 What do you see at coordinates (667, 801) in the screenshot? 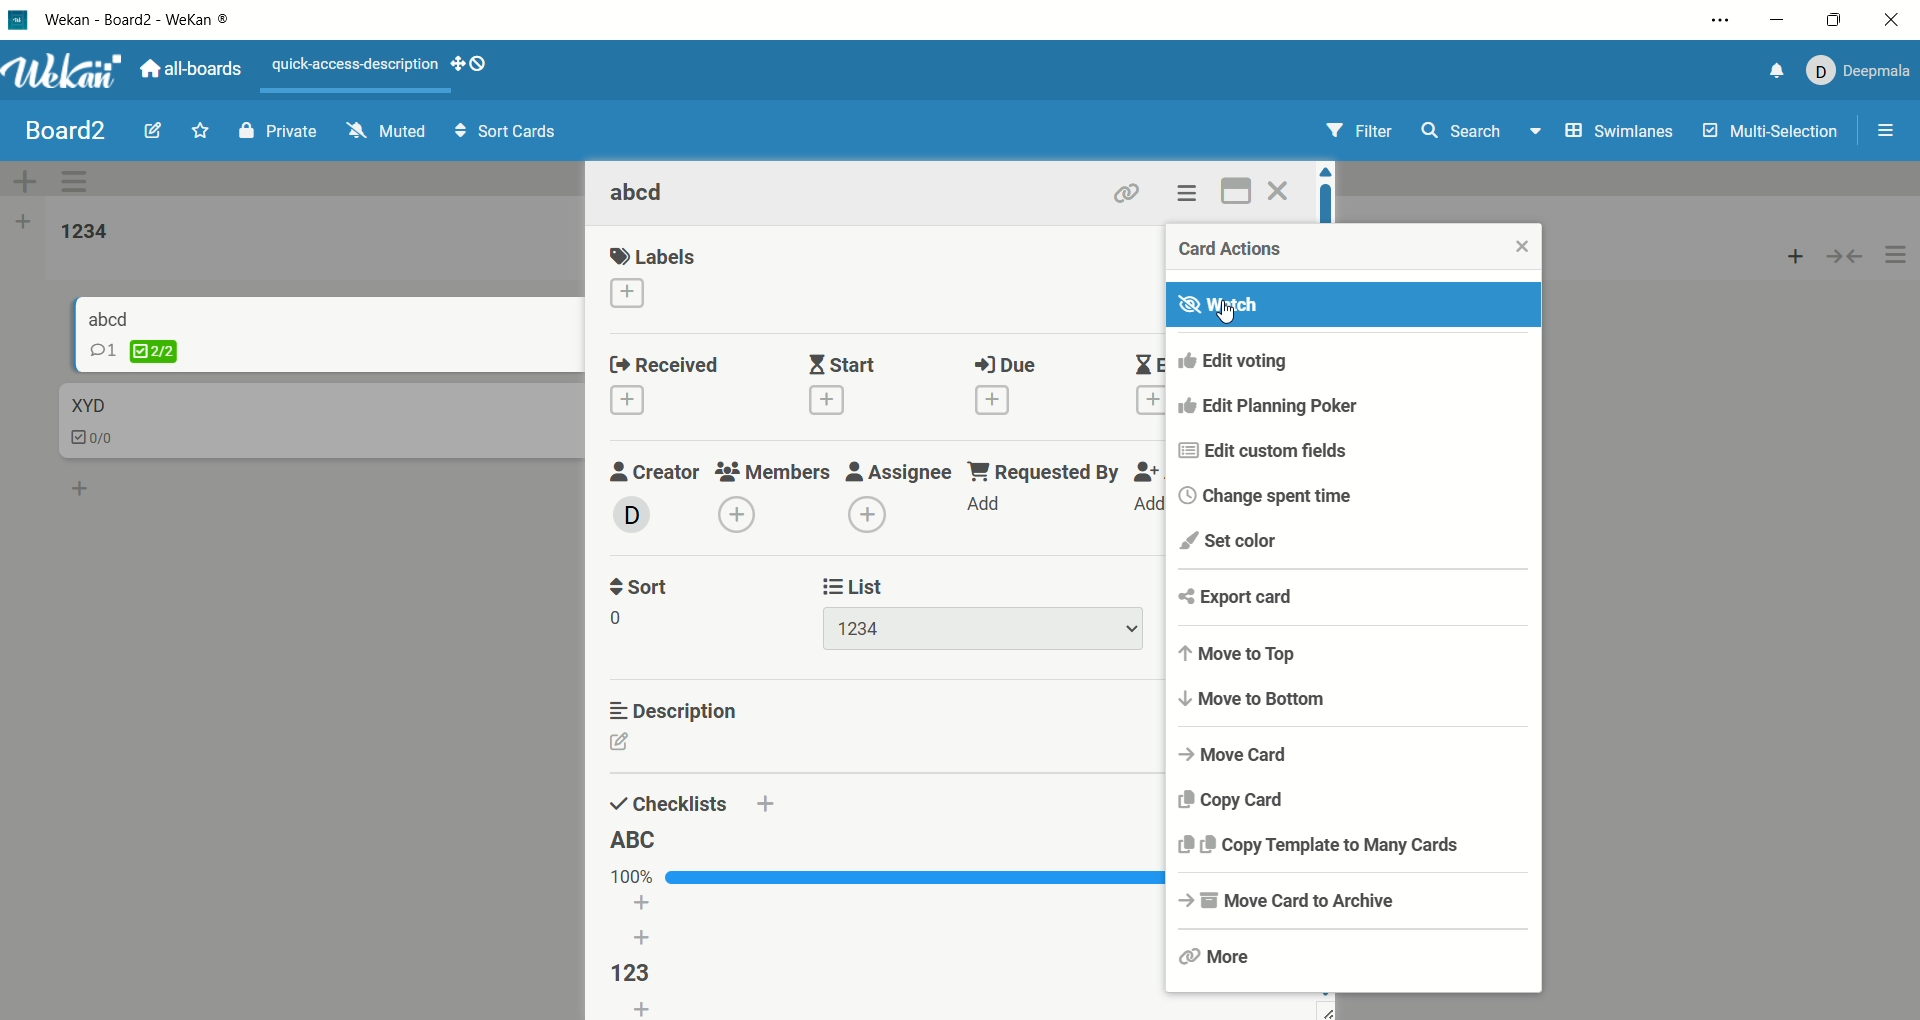
I see `checklists` at bounding box center [667, 801].